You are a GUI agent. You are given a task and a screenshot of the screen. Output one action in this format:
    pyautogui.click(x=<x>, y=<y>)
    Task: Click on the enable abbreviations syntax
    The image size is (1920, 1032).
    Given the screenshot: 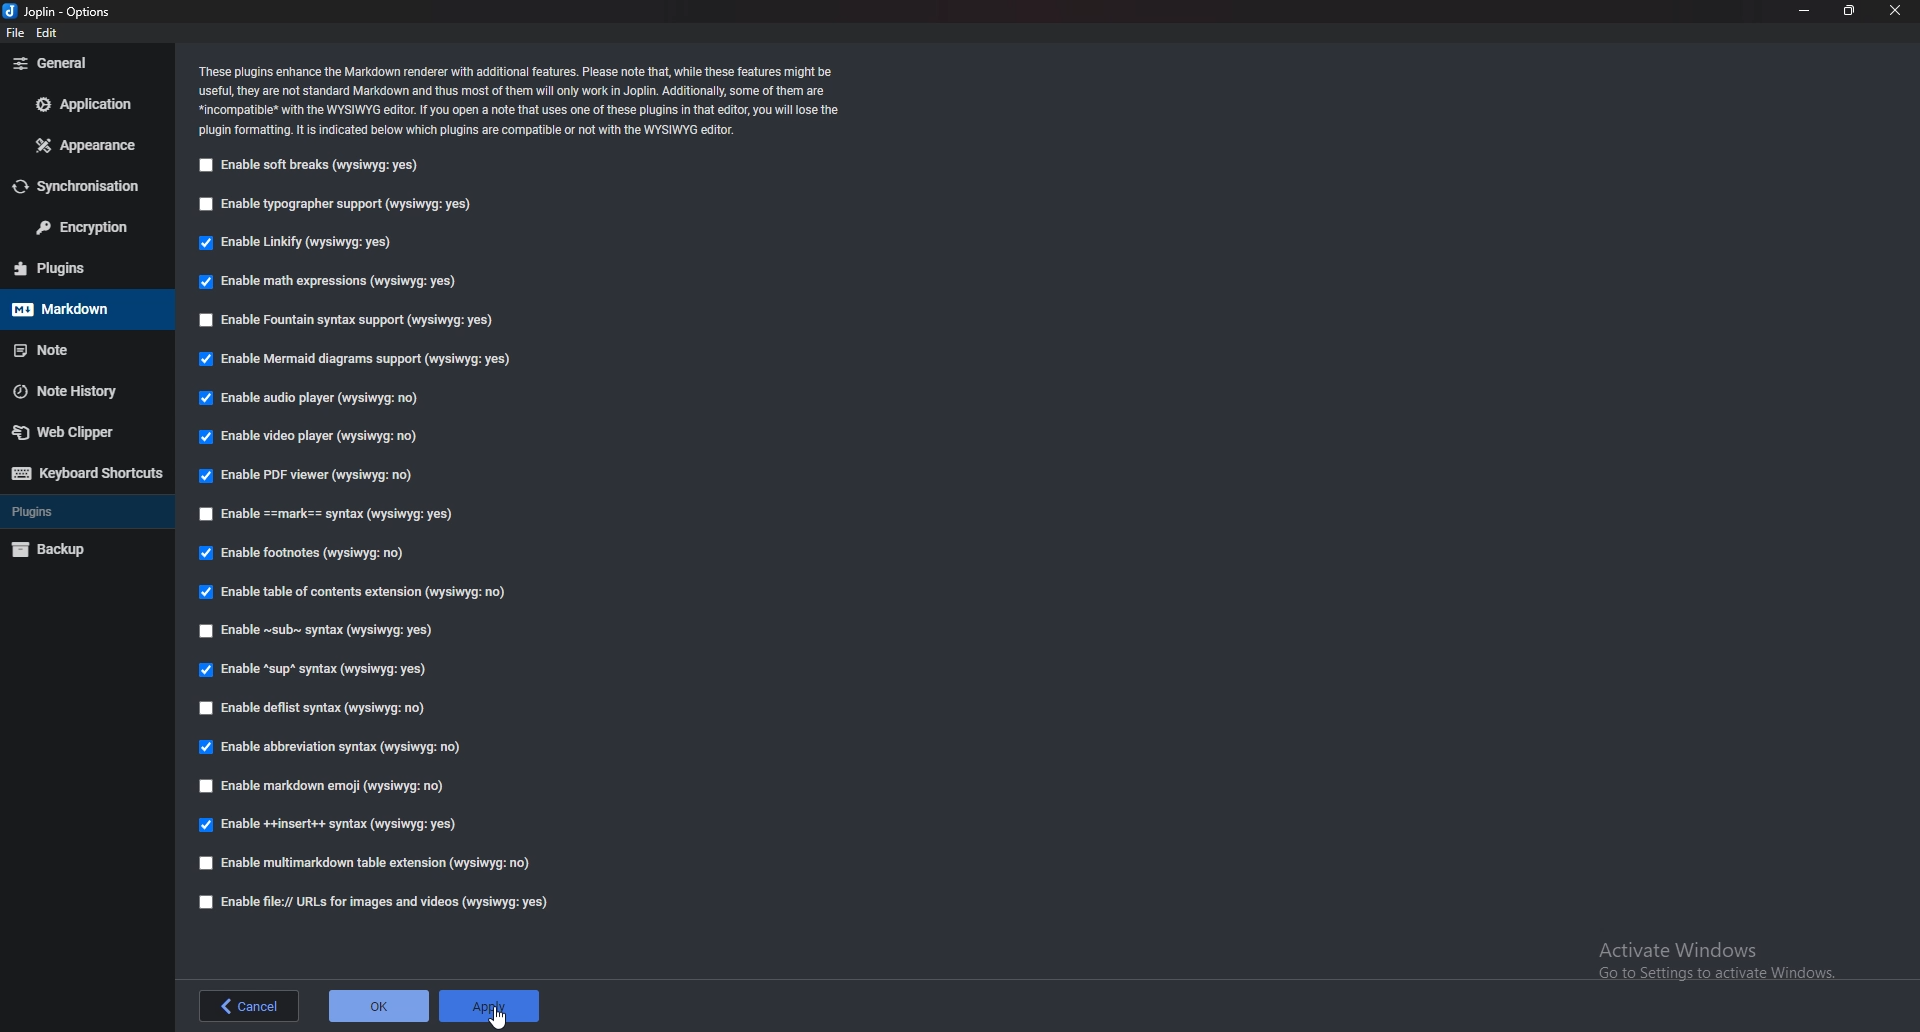 What is the action you would take?
    pyautogui.click(x=330, y=747)
    